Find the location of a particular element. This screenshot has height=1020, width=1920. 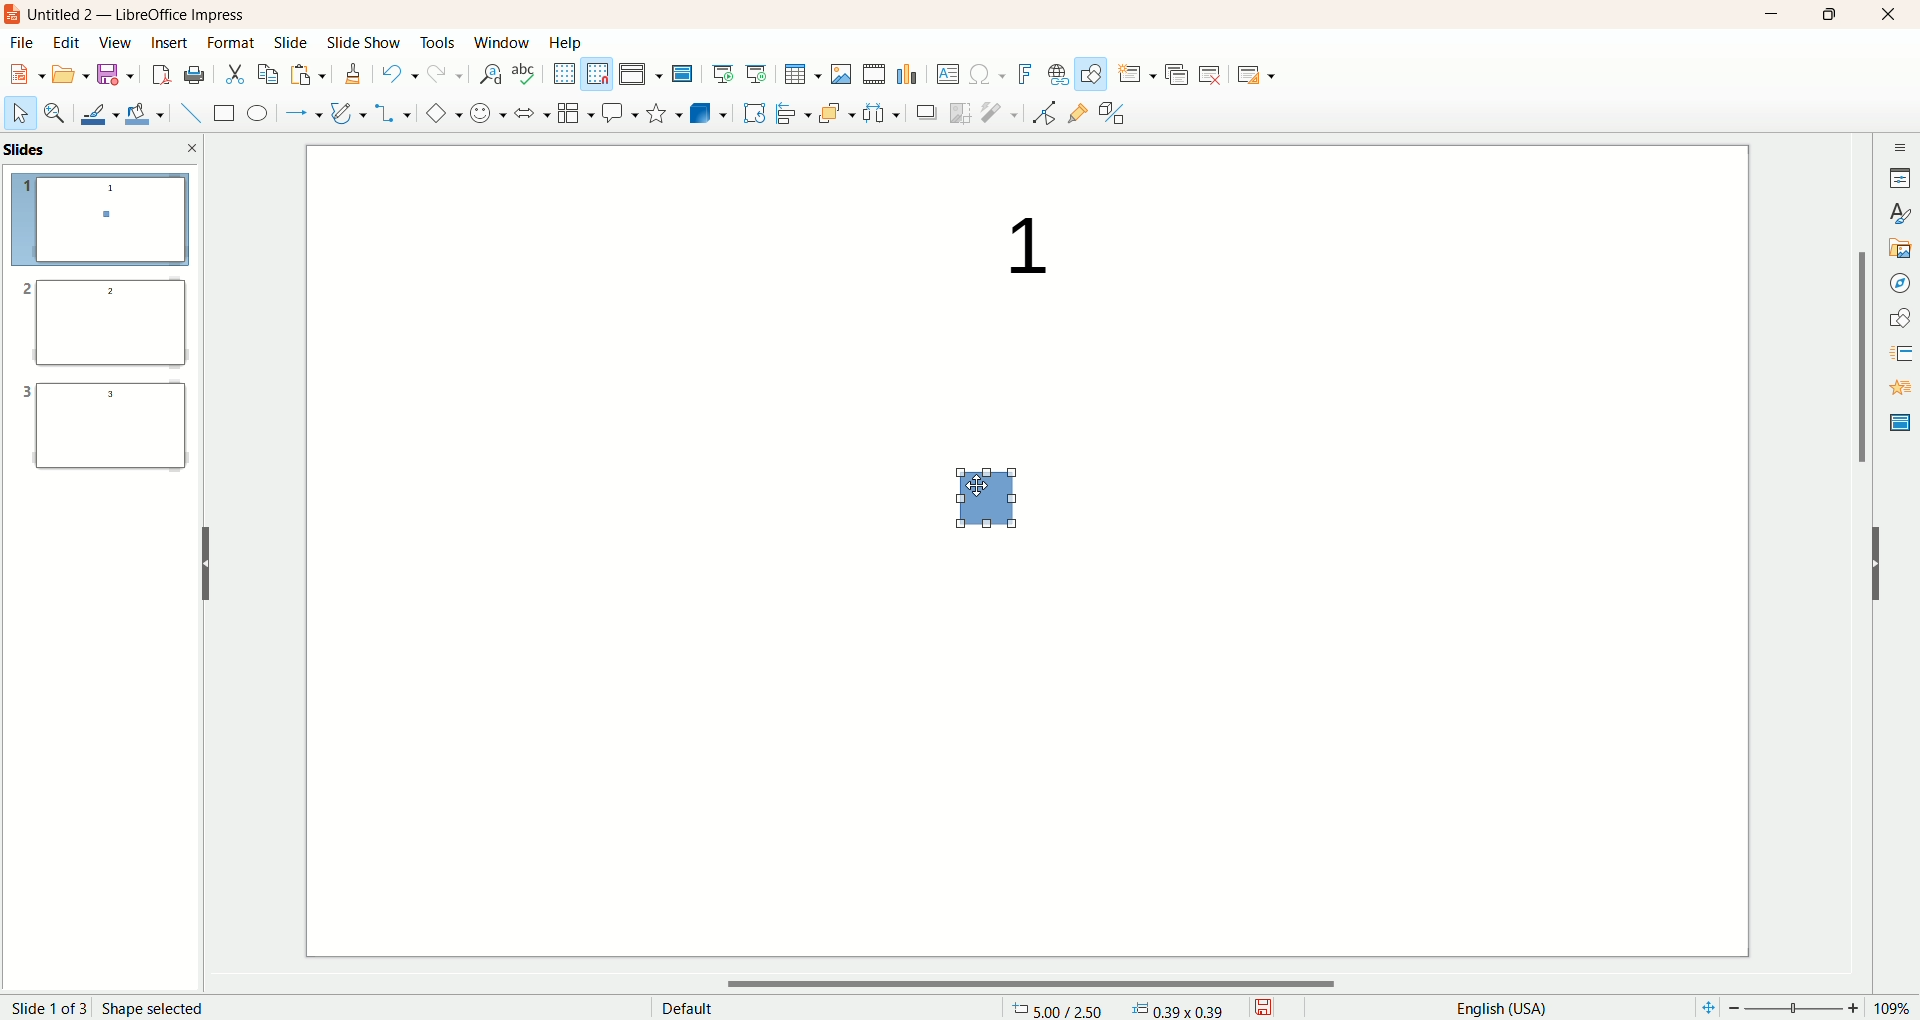

align is located at coordinates (791, 111).